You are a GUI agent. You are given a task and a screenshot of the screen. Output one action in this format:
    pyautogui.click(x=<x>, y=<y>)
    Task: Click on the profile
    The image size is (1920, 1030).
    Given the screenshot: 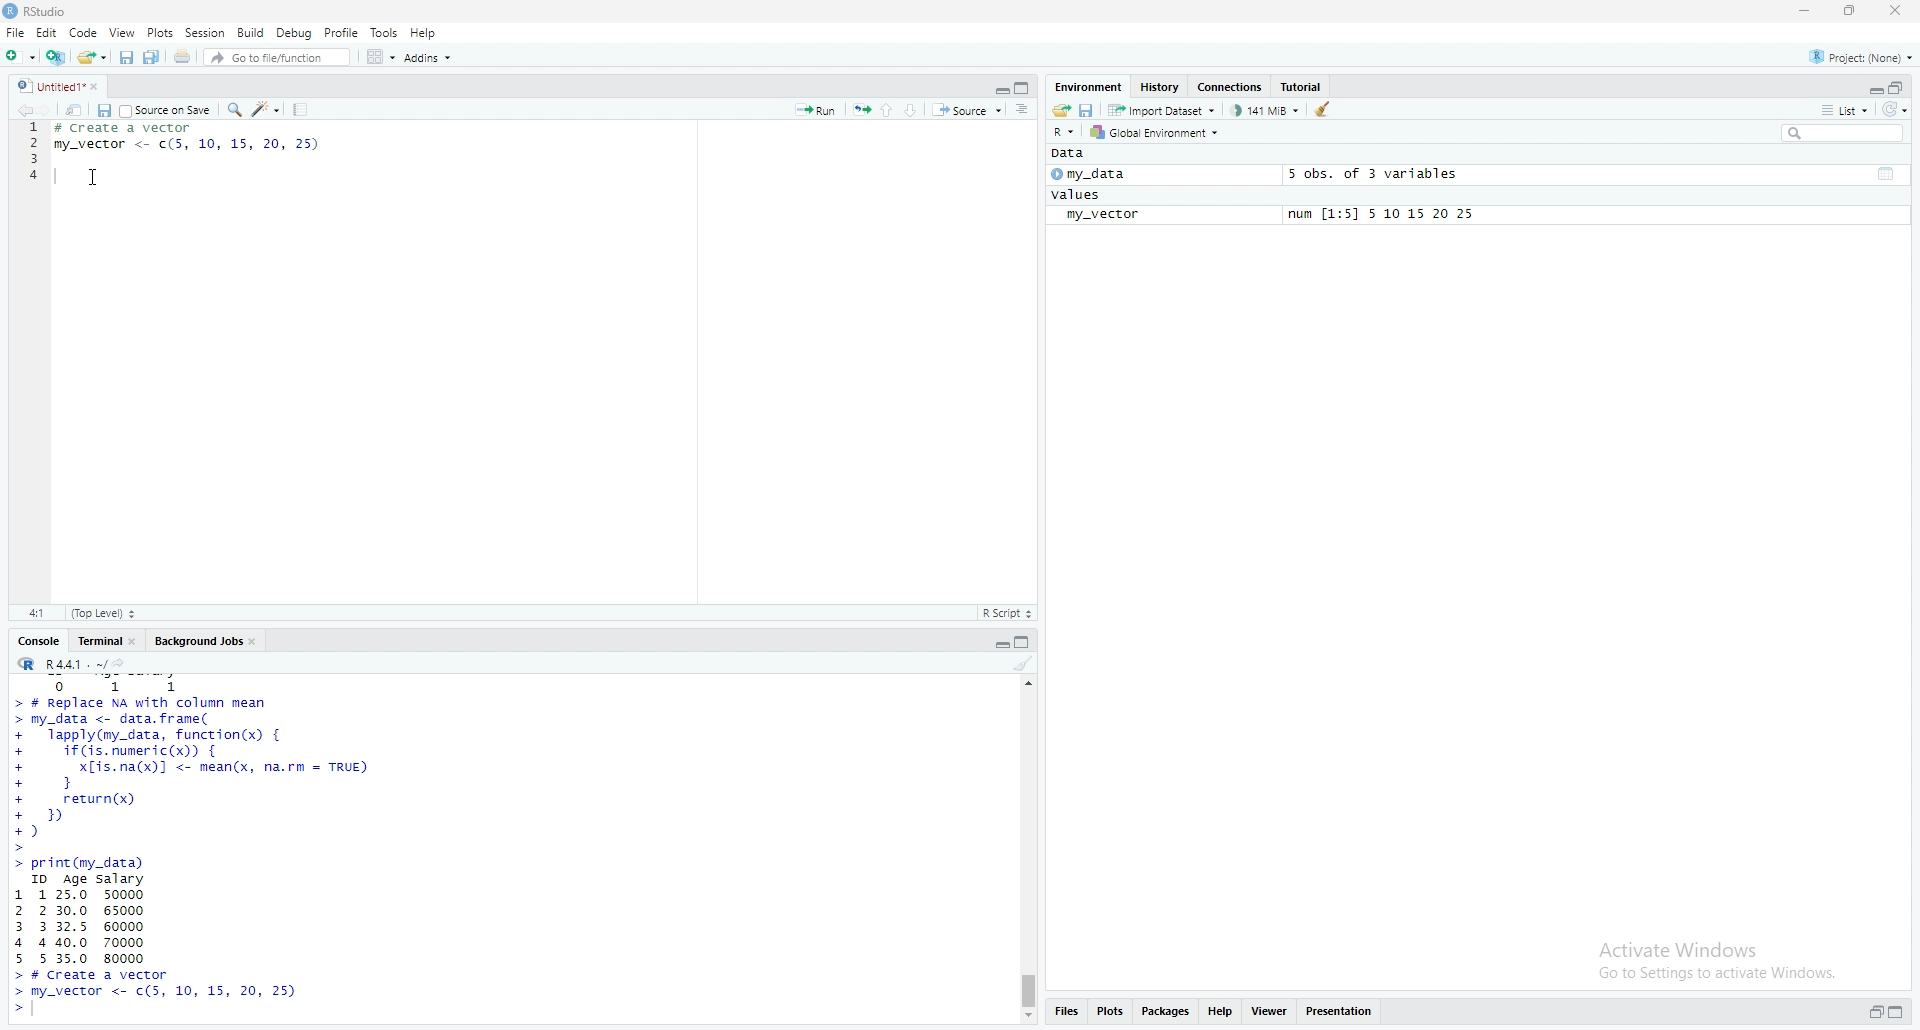 What is the action you would take?
    pyautogui.click(x=341, y=32)
    